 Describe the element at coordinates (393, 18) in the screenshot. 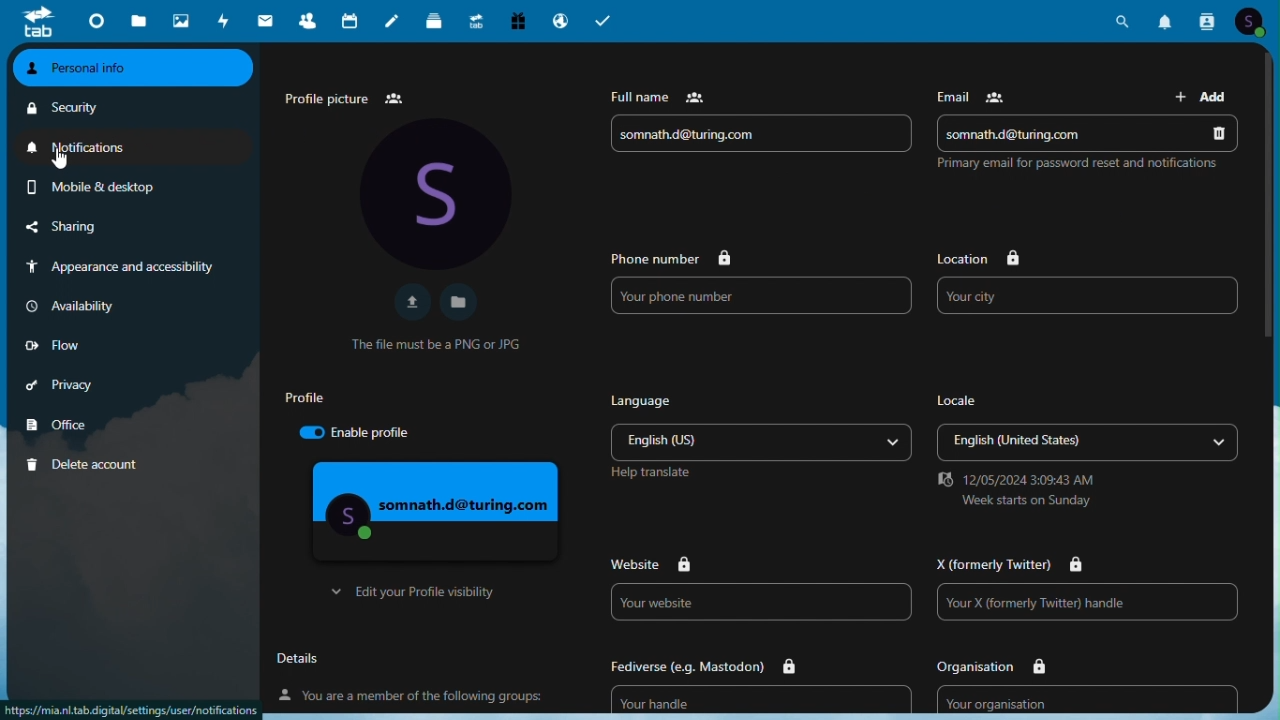

I see `Notes` at that location.